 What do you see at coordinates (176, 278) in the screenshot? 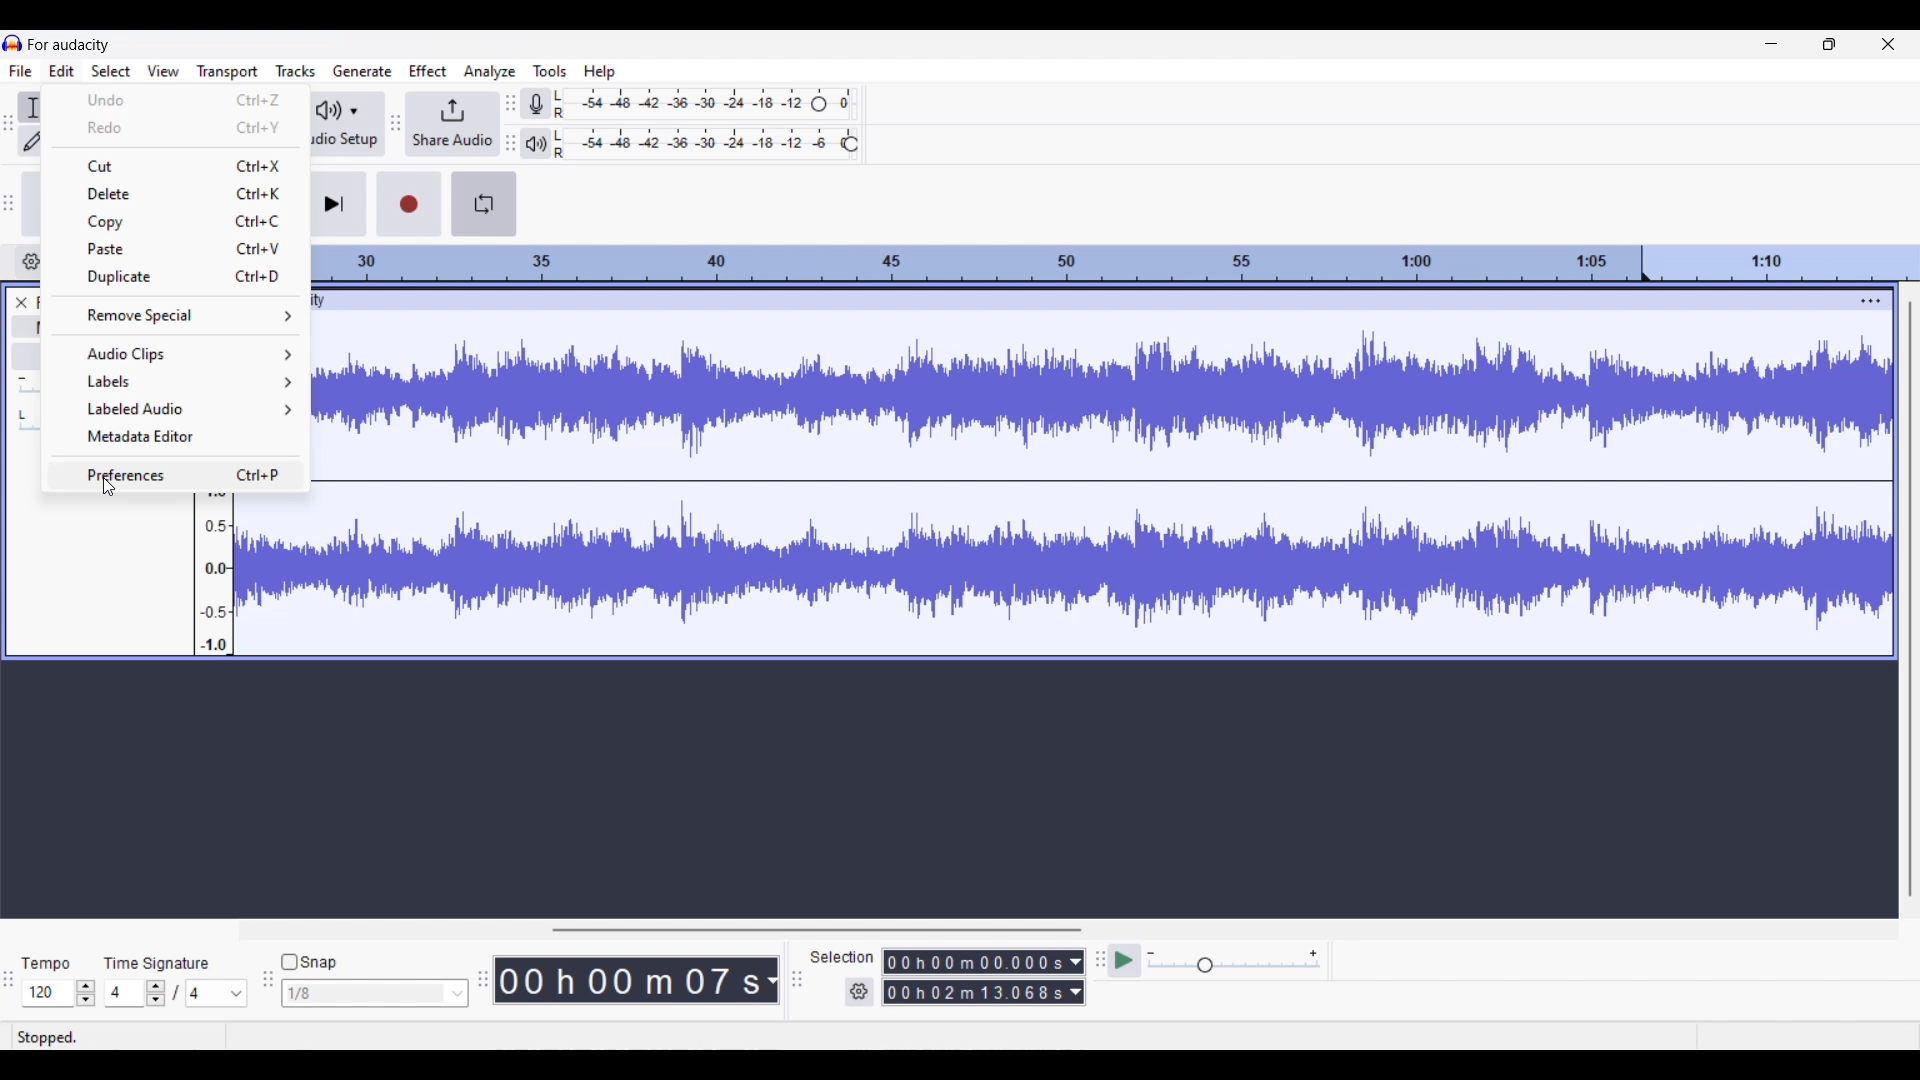
I see `Duplicate` at bounding box center [176, 278].